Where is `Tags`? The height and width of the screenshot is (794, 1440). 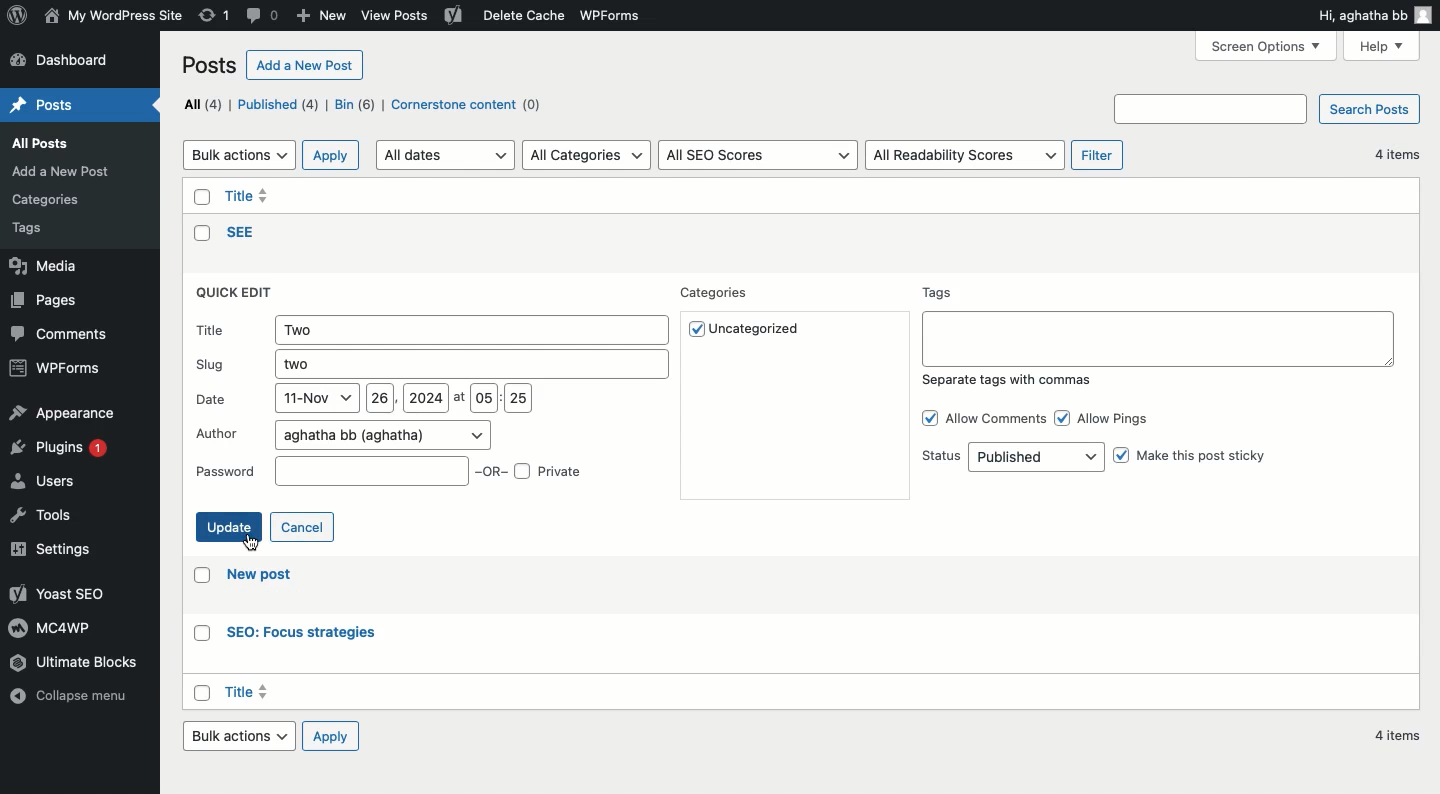 Tags is located at coordinates (1157, 325).